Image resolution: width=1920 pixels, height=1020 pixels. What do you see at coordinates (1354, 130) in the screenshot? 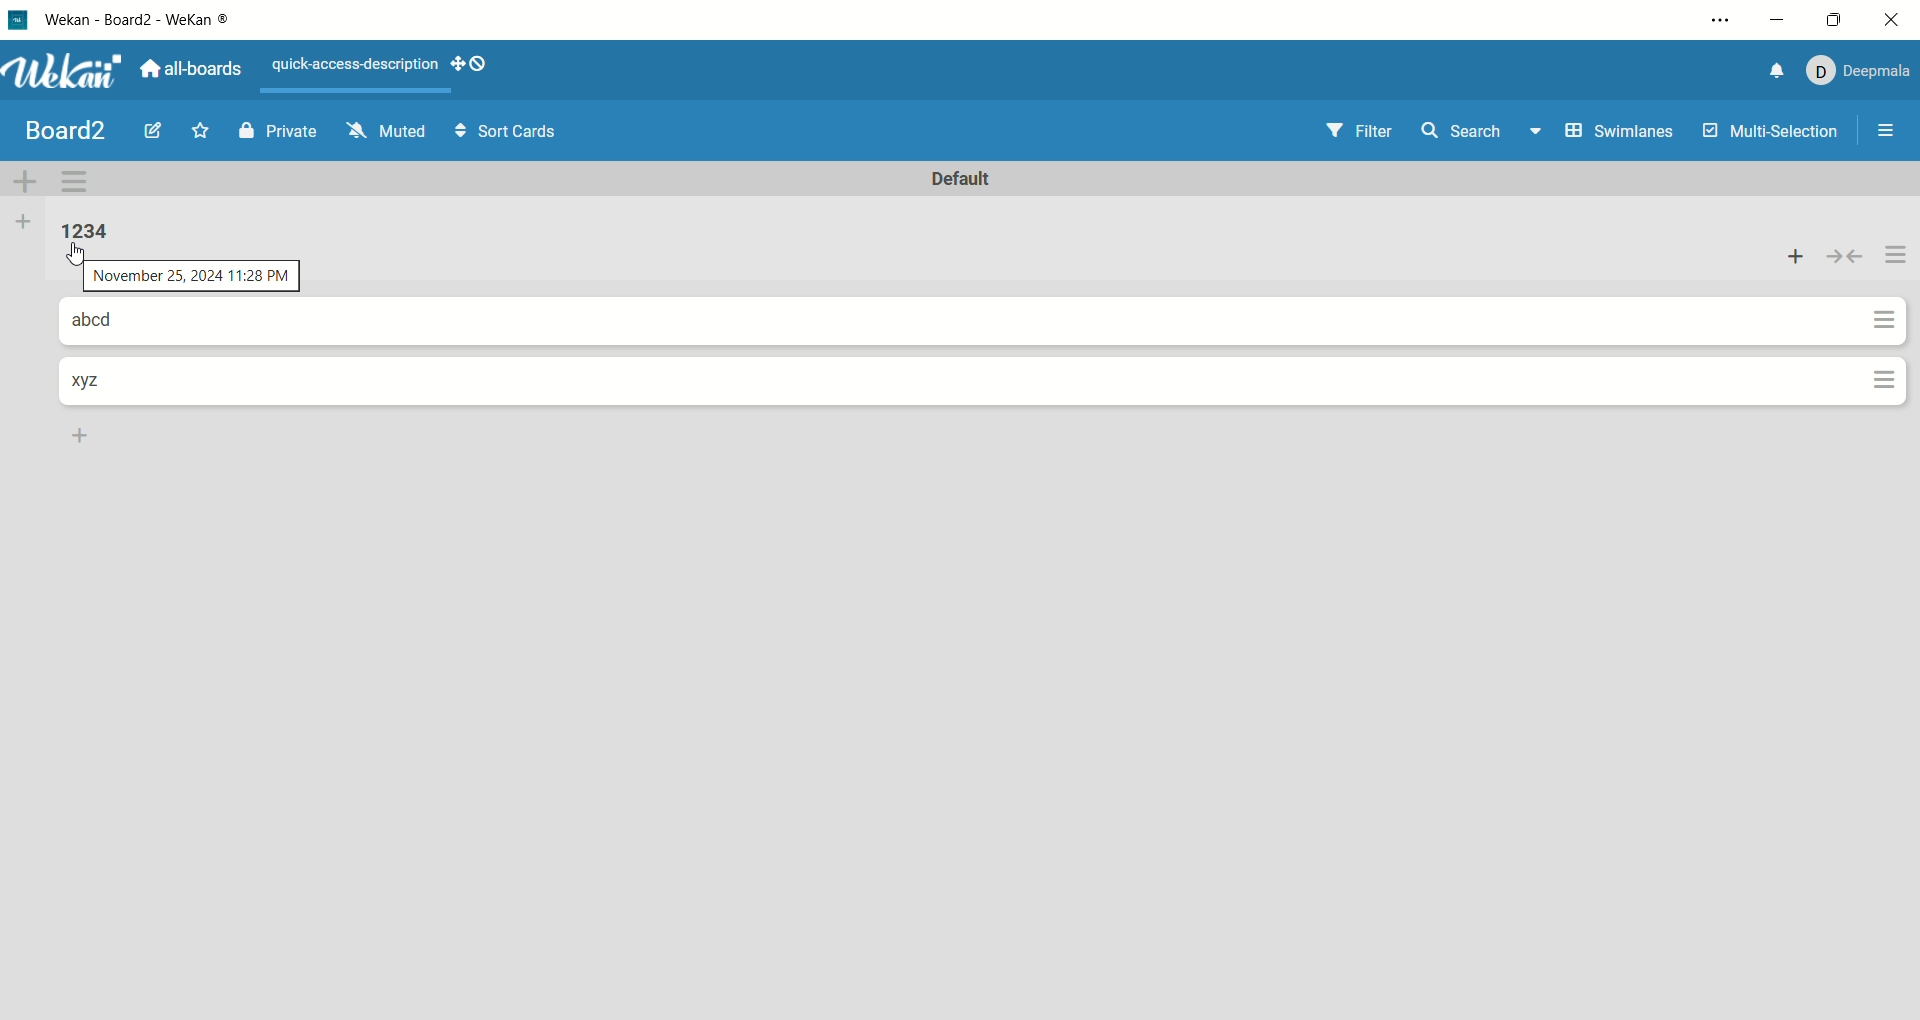
I see `filter` at bounding box center [1354, 130].